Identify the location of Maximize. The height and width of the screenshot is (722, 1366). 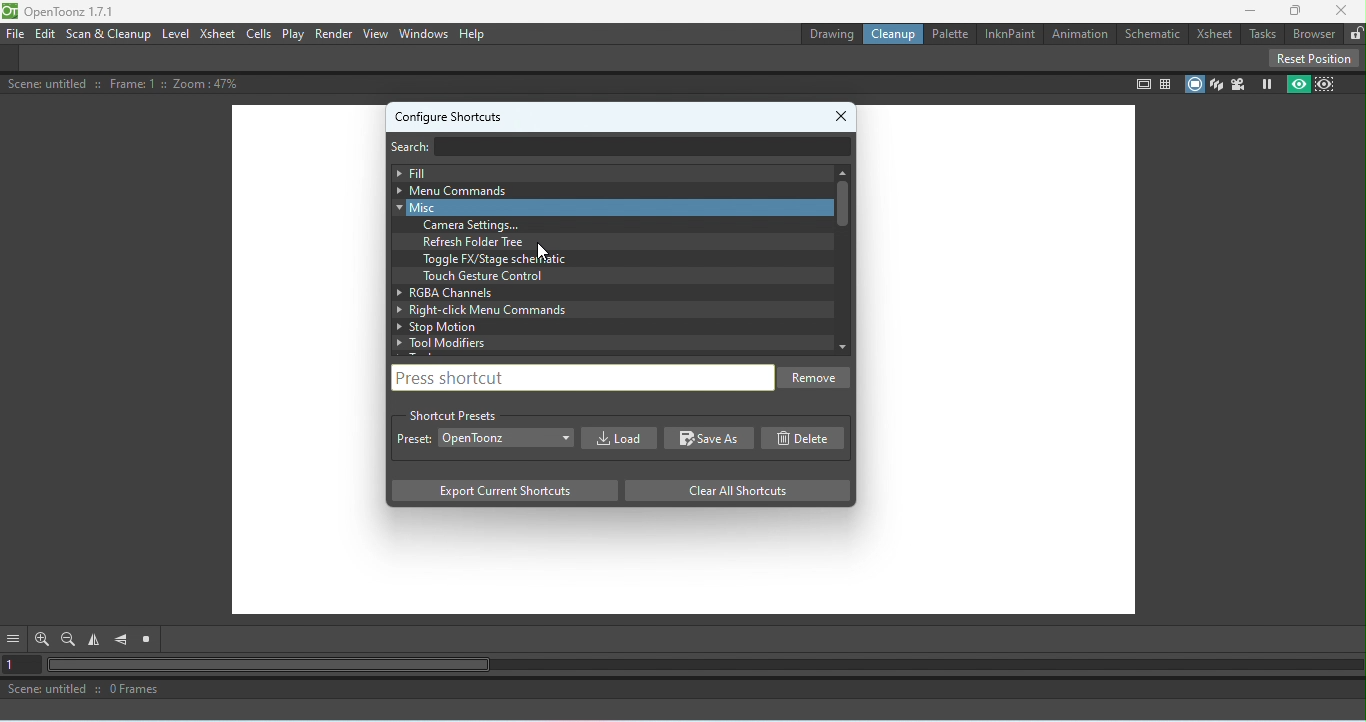
(1297, 10).